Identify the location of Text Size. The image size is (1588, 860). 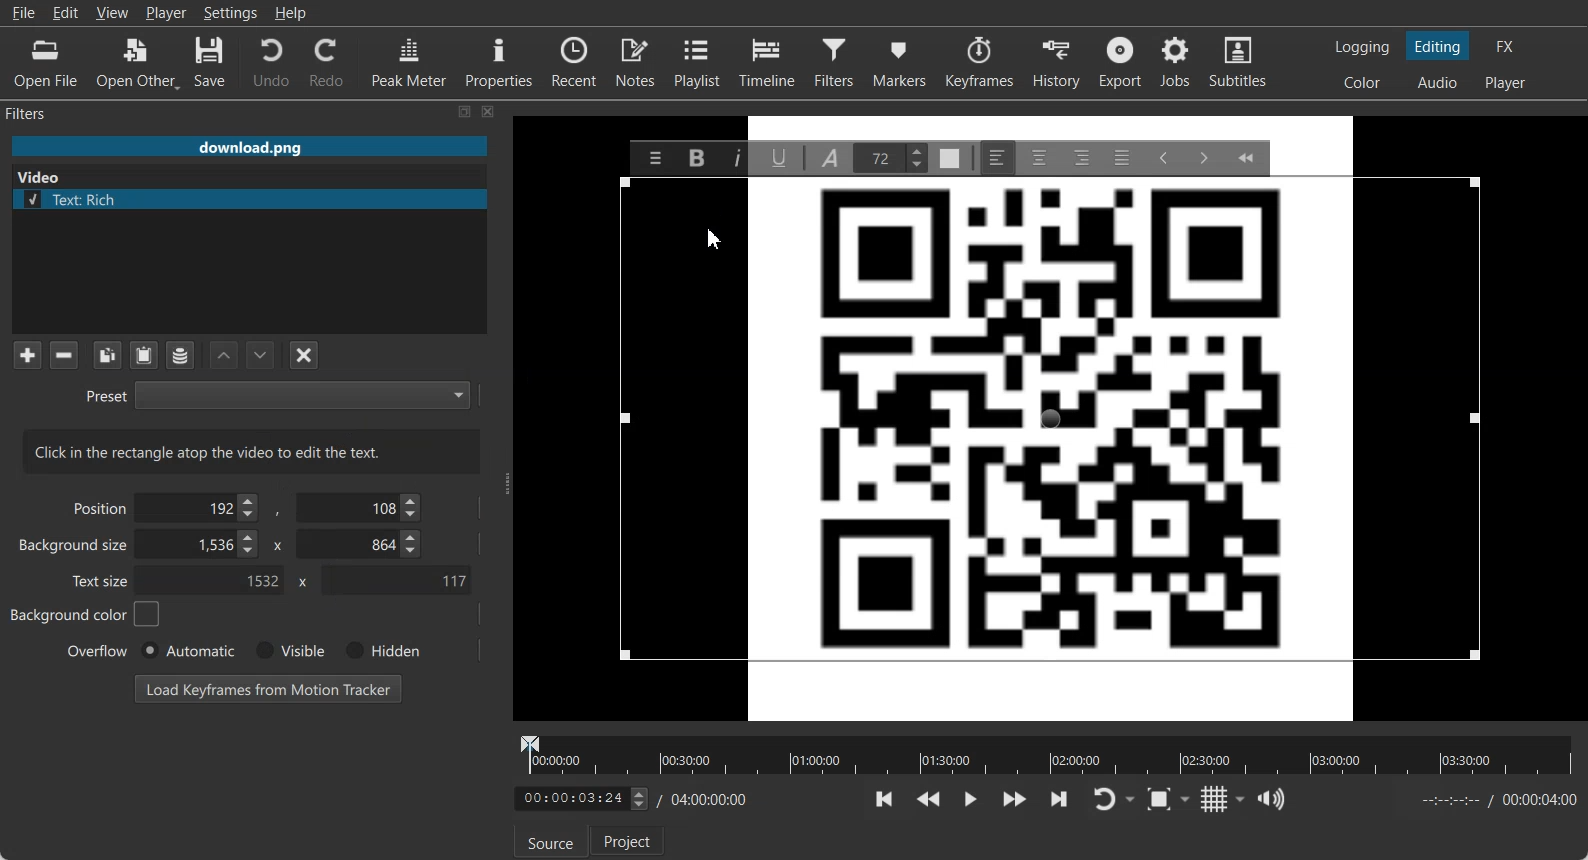
(889, 158).